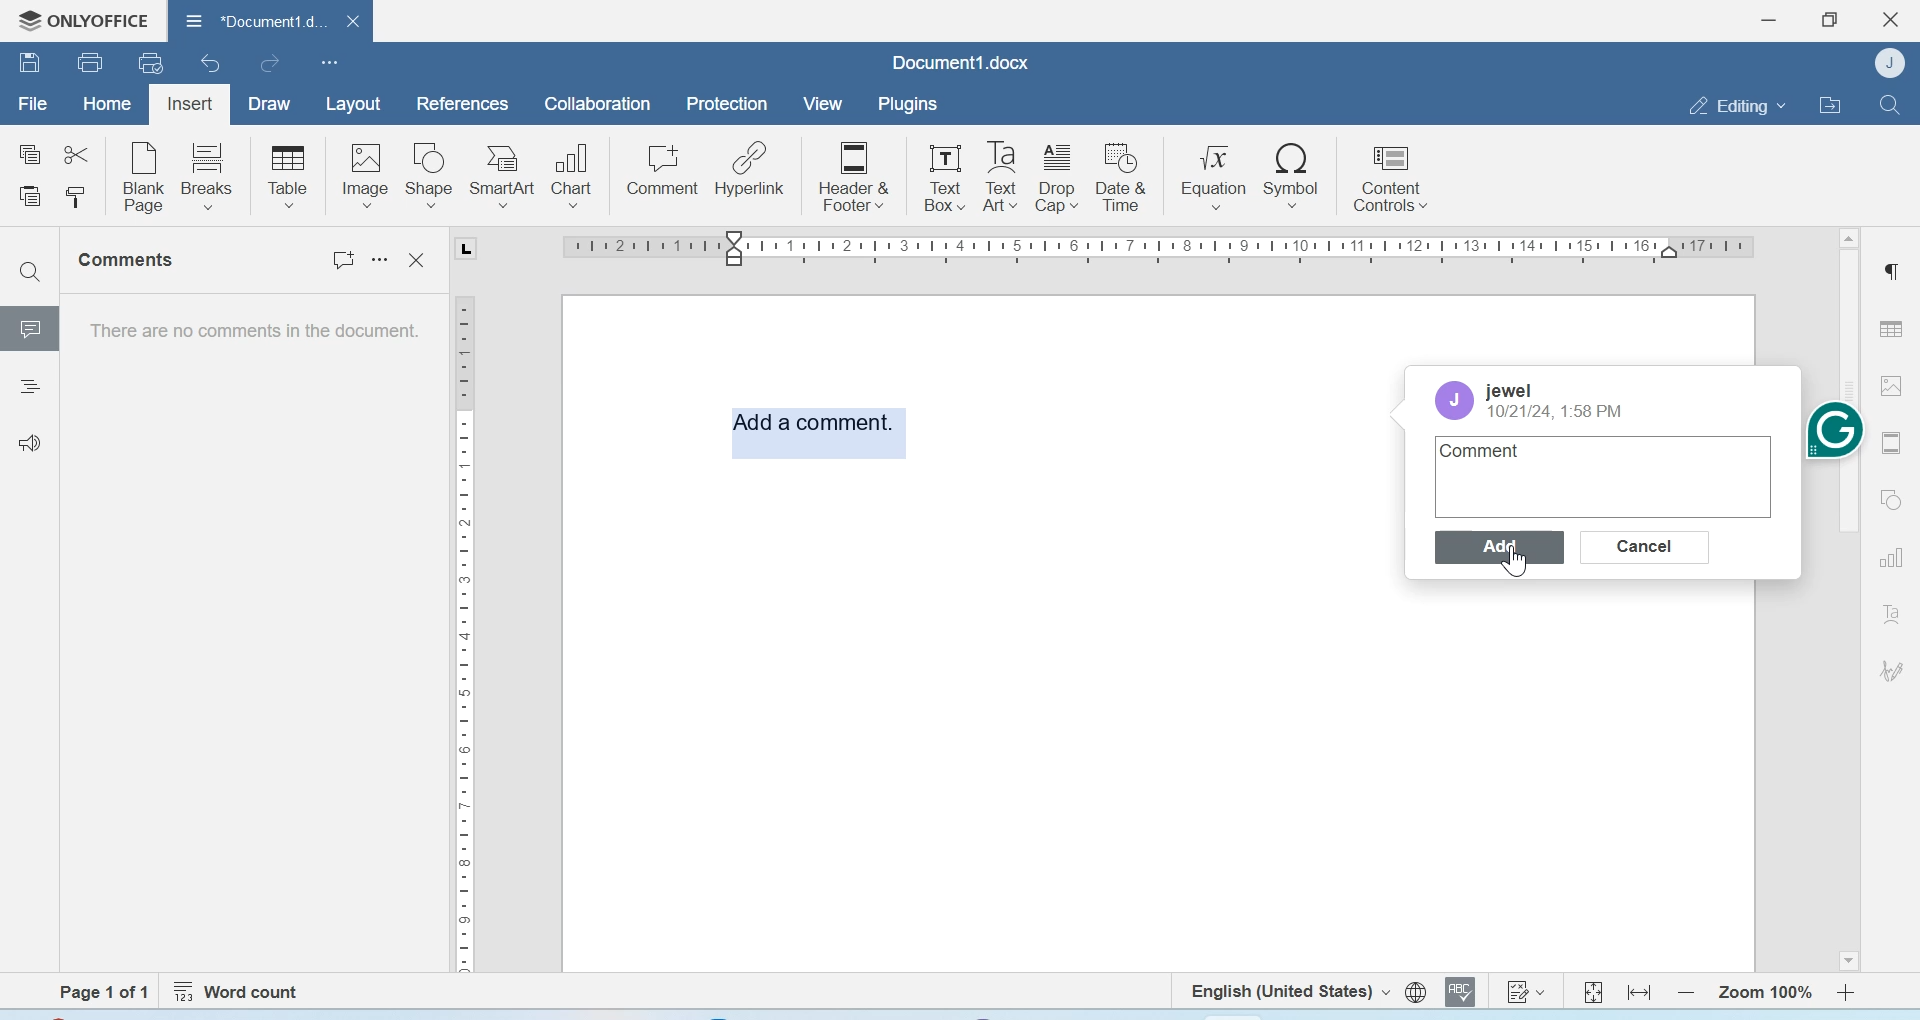 The width and height of the screenshot is (1920, 1020). I want to click on Hyperlink, so click(749, 169).